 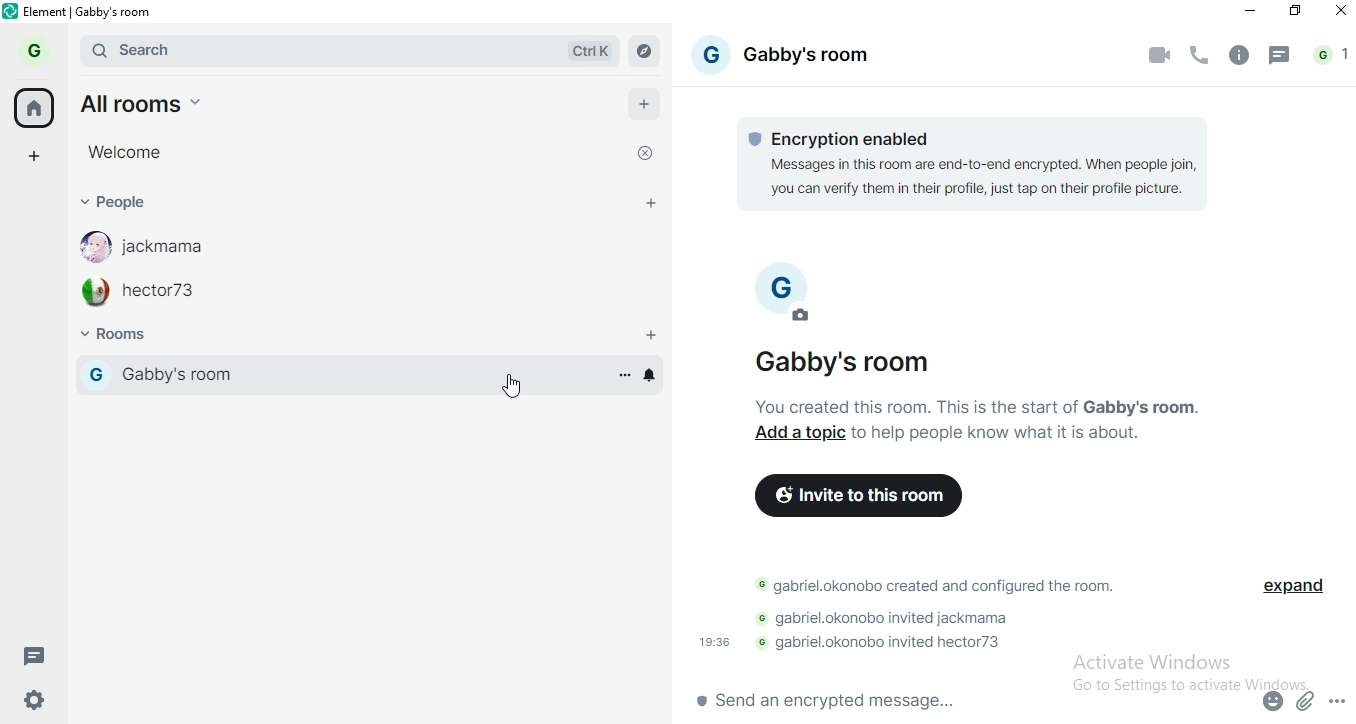 I want to click on restore, so click(x=1296, y=12).